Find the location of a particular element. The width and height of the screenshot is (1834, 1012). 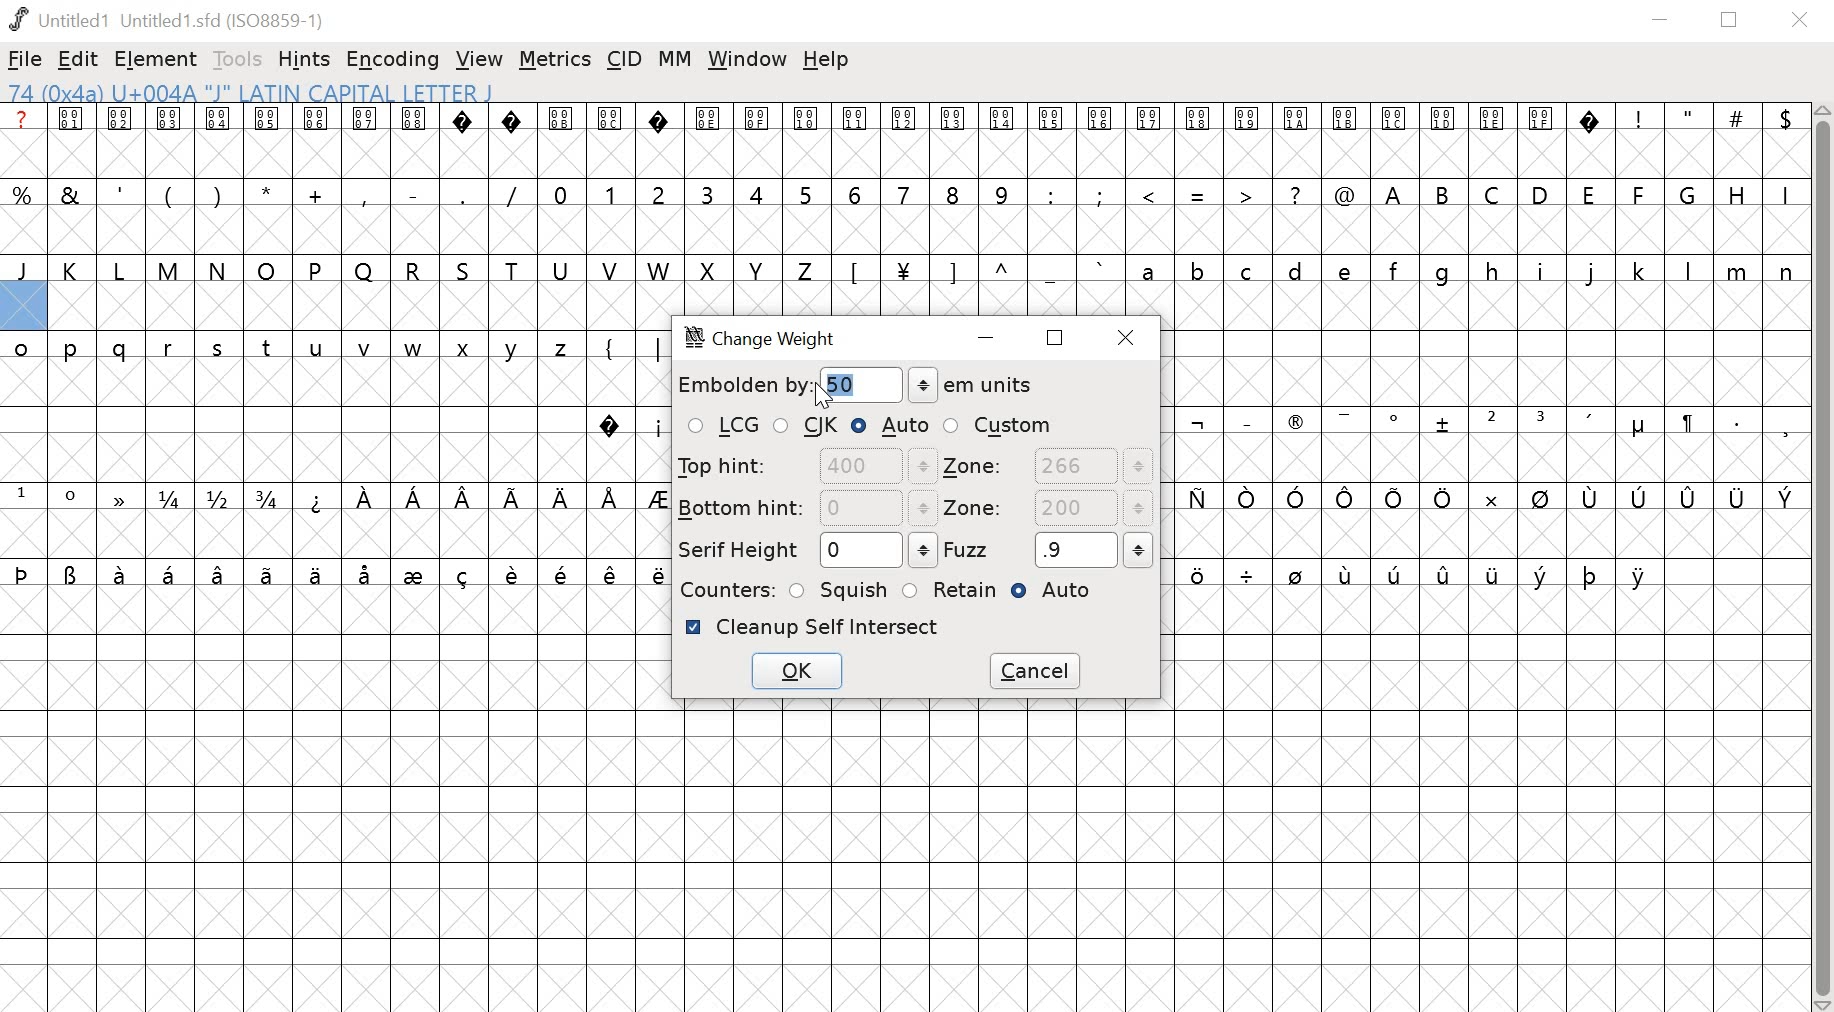

restore down is located at coordinates (1730, 20).